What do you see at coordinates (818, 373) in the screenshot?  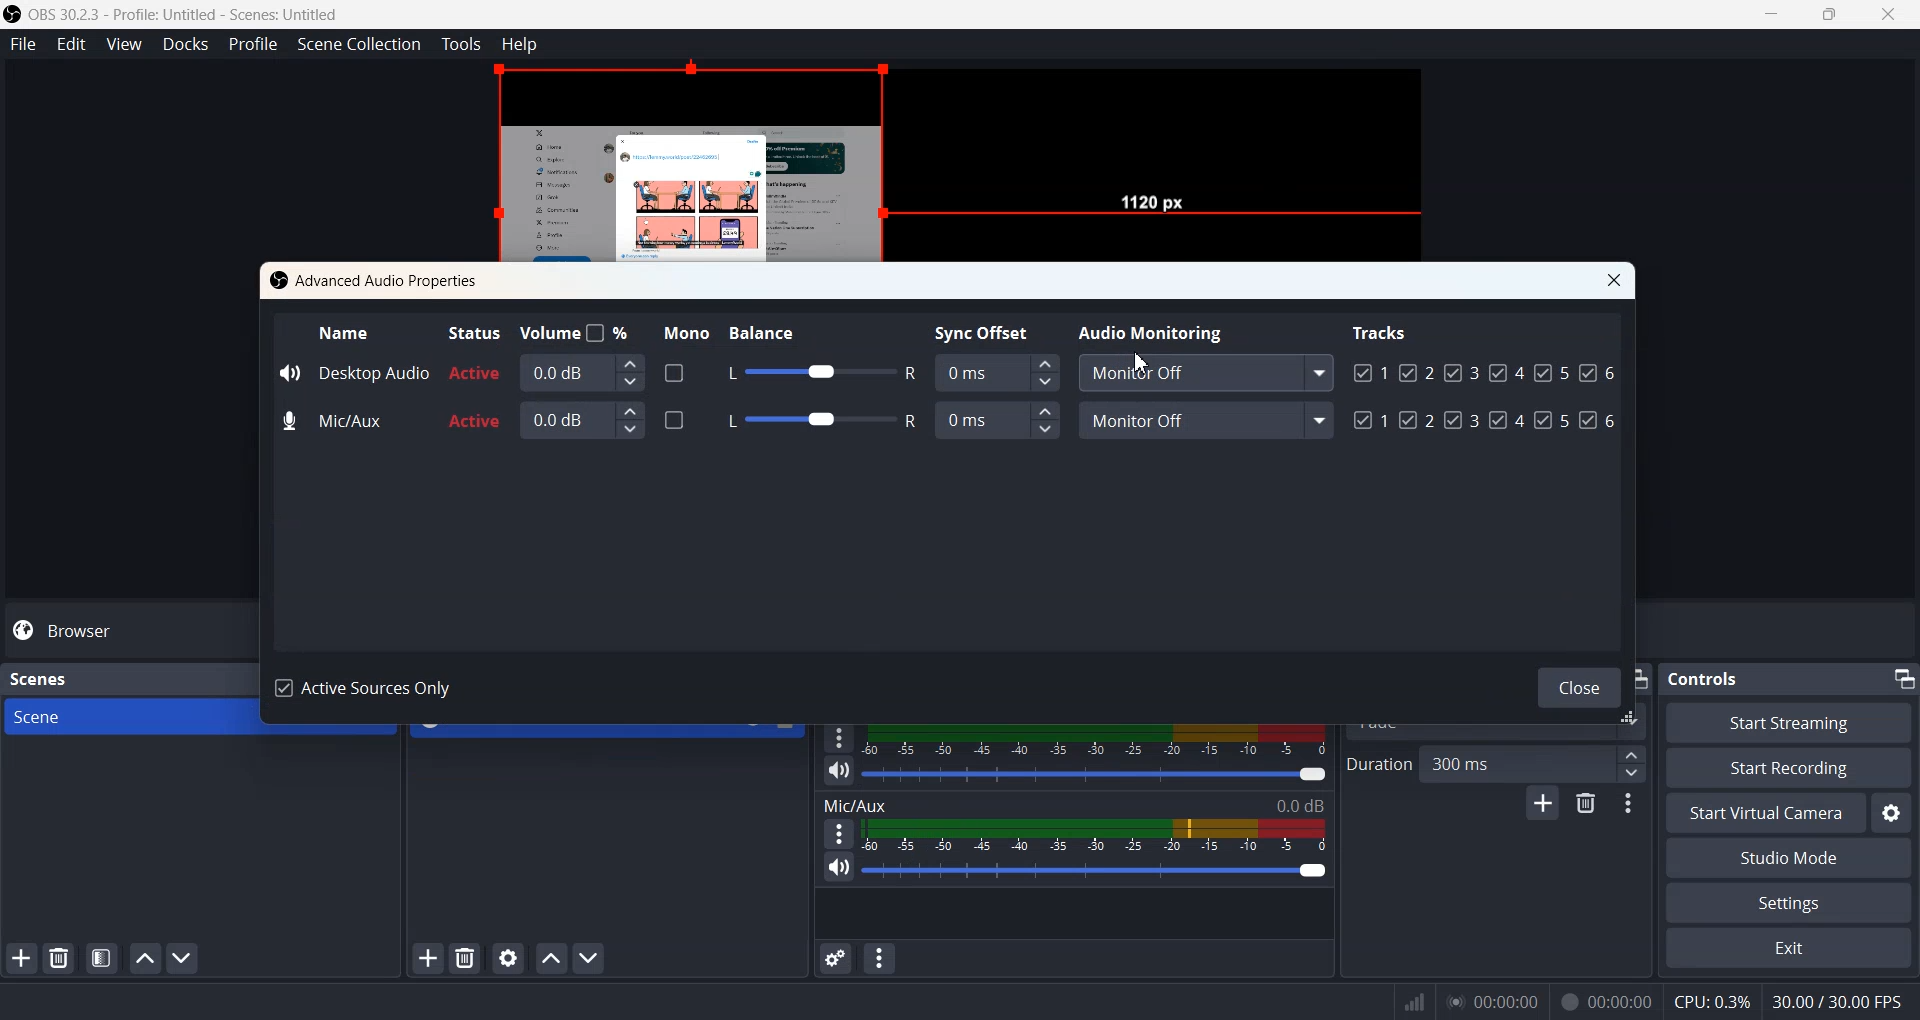 I see `Balance adjuster` at bounding box center [818, 373].